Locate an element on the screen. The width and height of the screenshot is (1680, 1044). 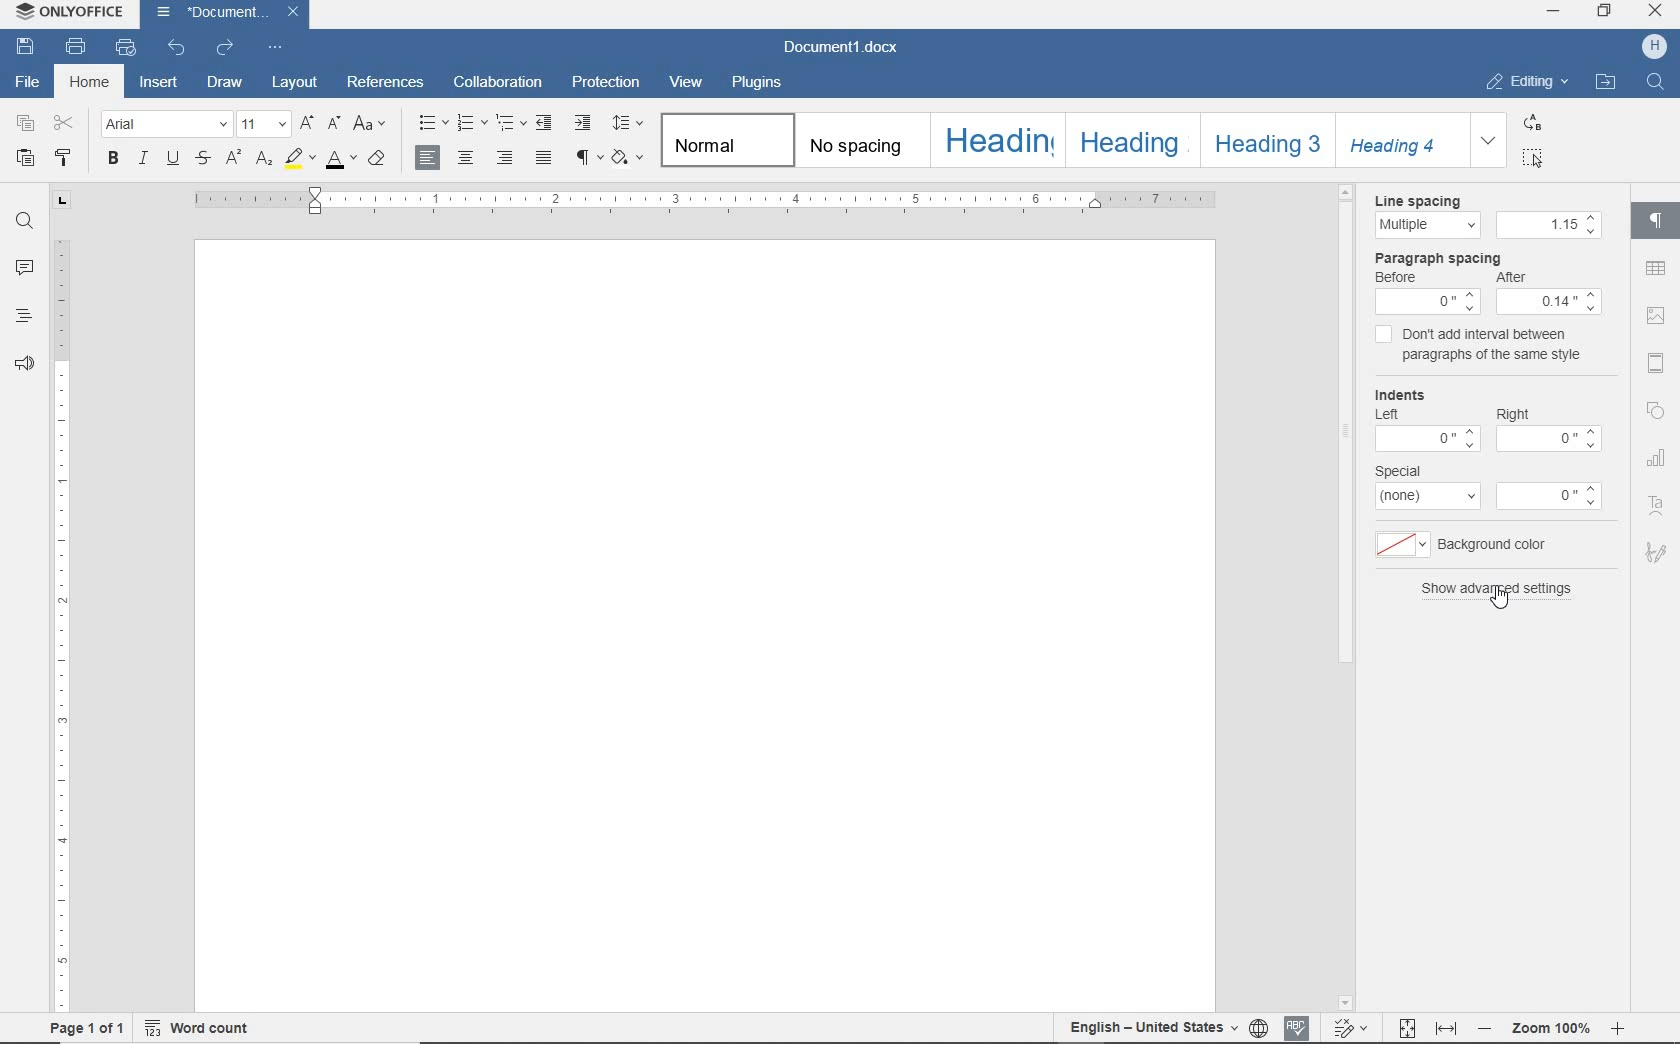
Pointer is located at coordinates (1504, 609).